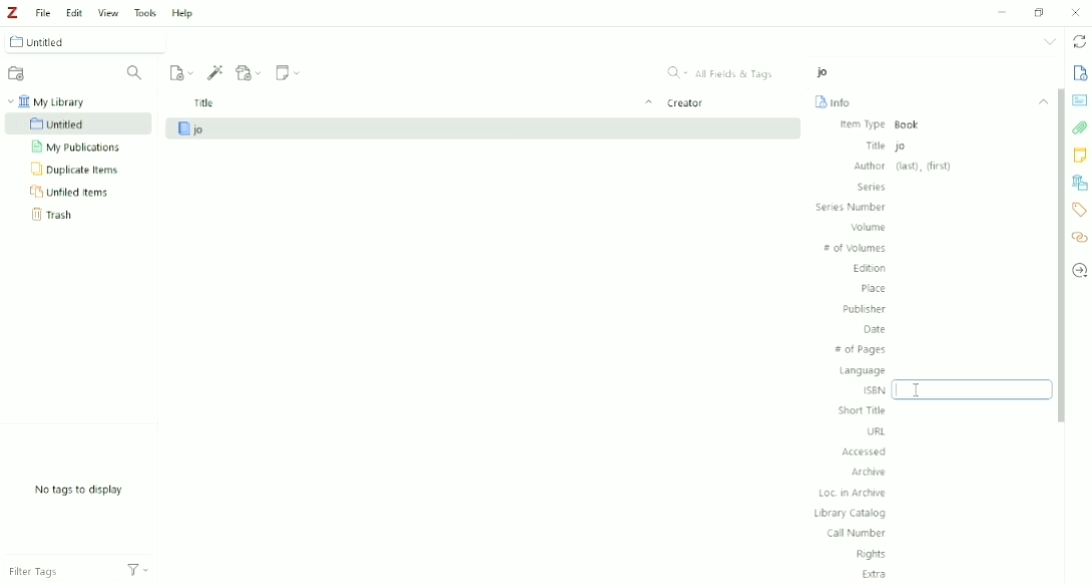 This screenshot has height=584, width=1092. Describe the element at coordinates (1080, 156) in the screenshot. I see `Notes` at that location.